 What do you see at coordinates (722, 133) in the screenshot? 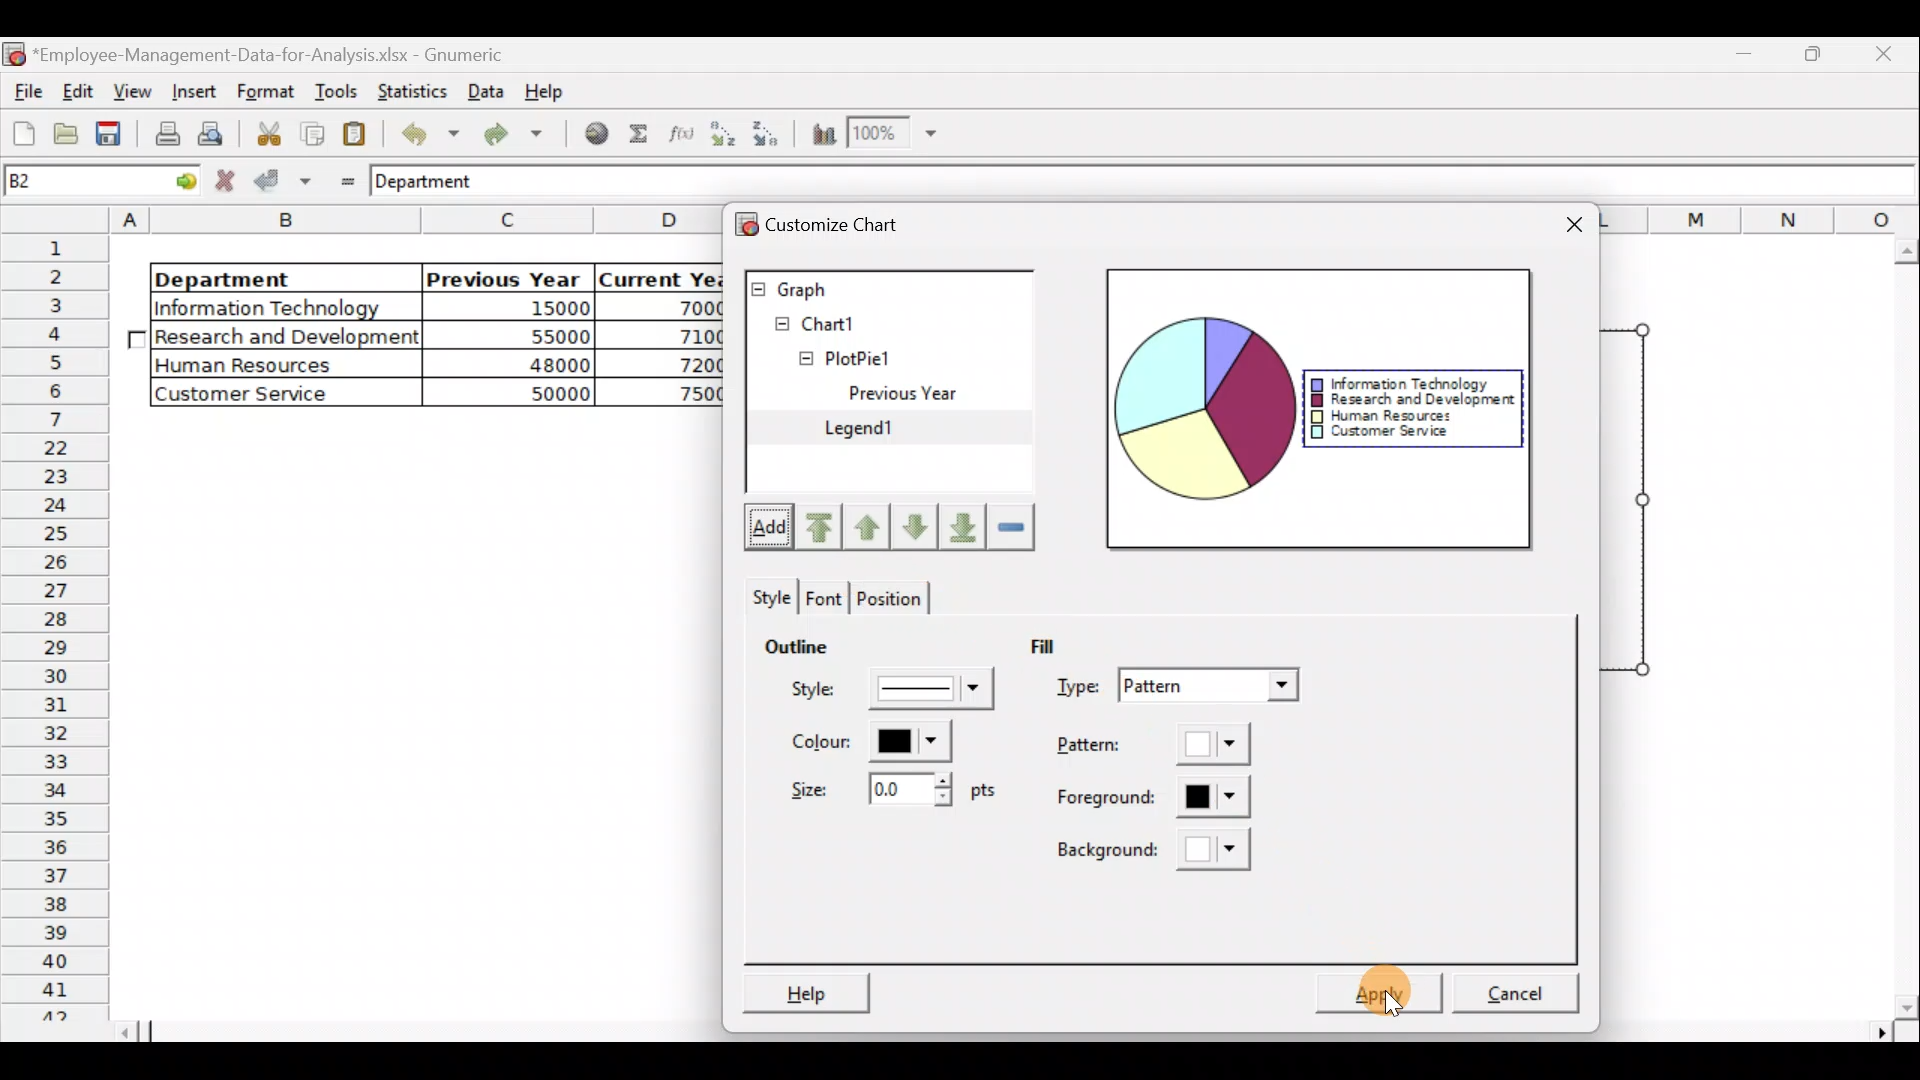
I see `Sort in Ascending order` at bounding box center [722, 133].